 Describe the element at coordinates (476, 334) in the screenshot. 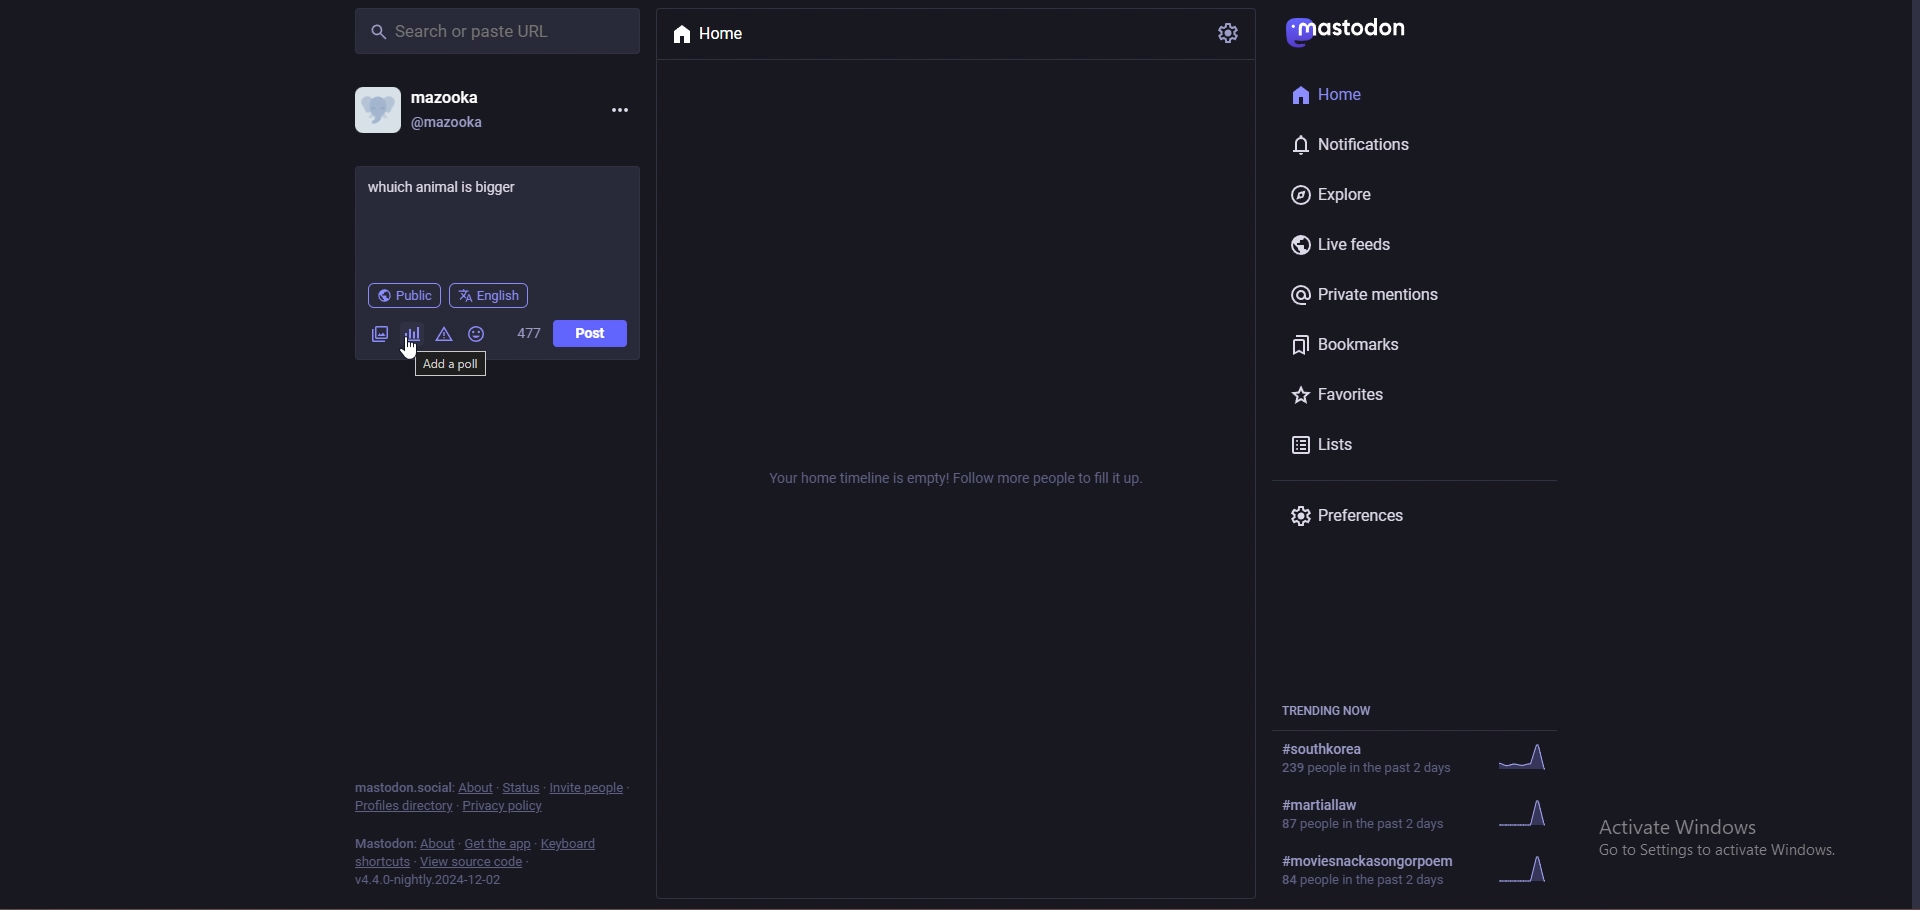

I see `emoji` at that location.